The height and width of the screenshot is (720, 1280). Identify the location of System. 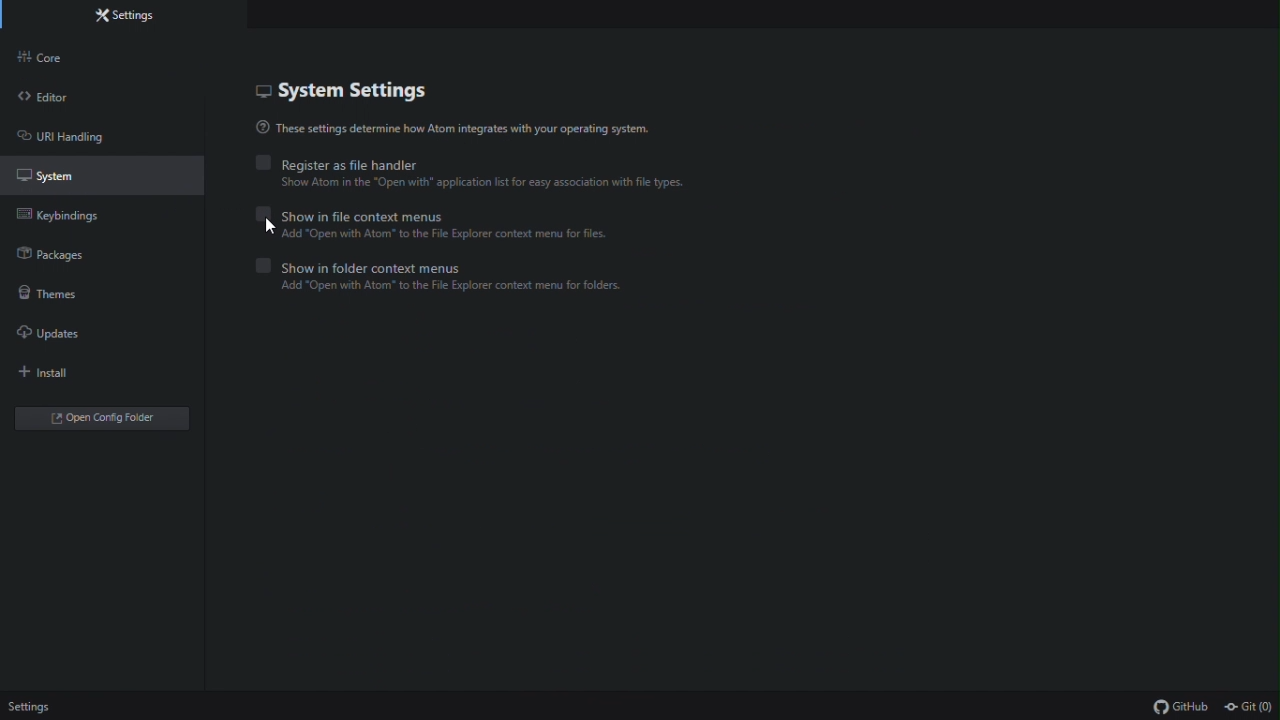
(71, 175).